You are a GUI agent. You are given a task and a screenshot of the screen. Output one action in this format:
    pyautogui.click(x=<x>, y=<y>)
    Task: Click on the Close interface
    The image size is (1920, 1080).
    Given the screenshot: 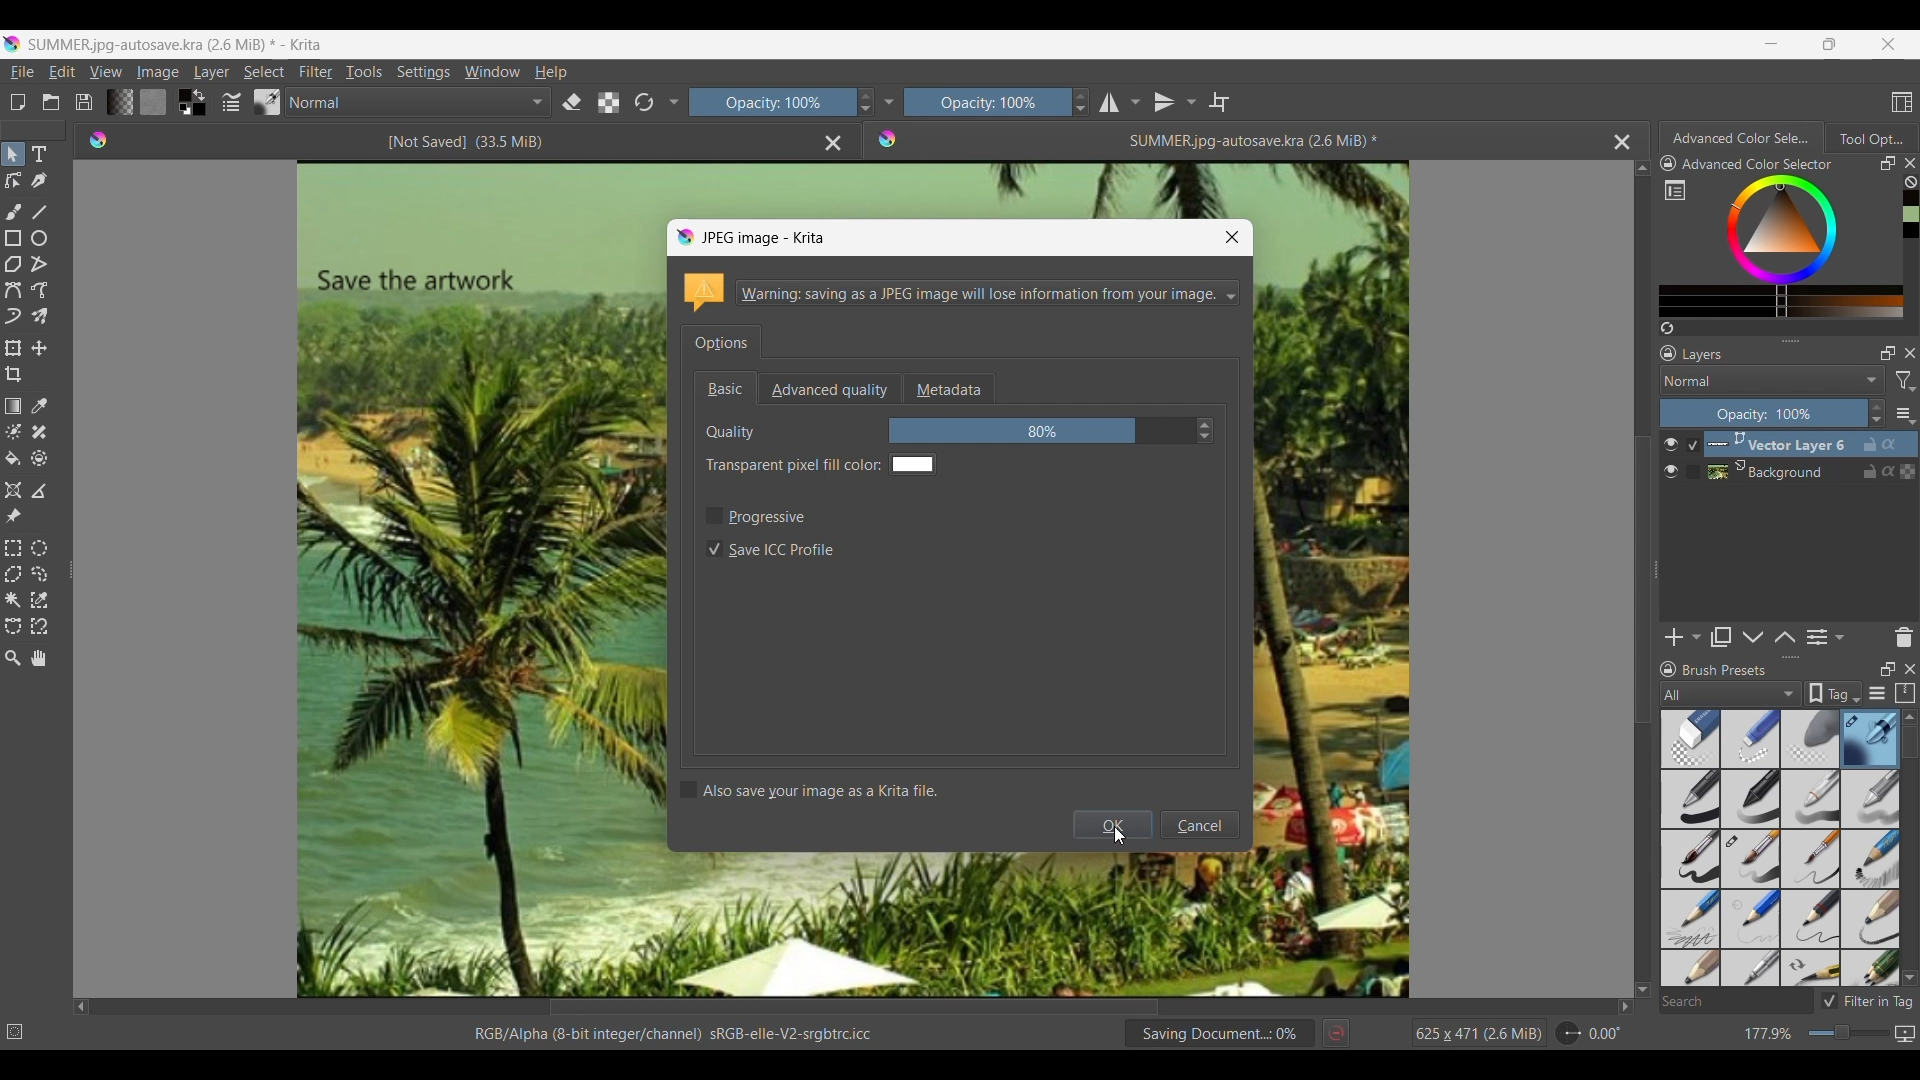 What is the action you would take?
    pyautogui.click(x=1888, y=44)
    